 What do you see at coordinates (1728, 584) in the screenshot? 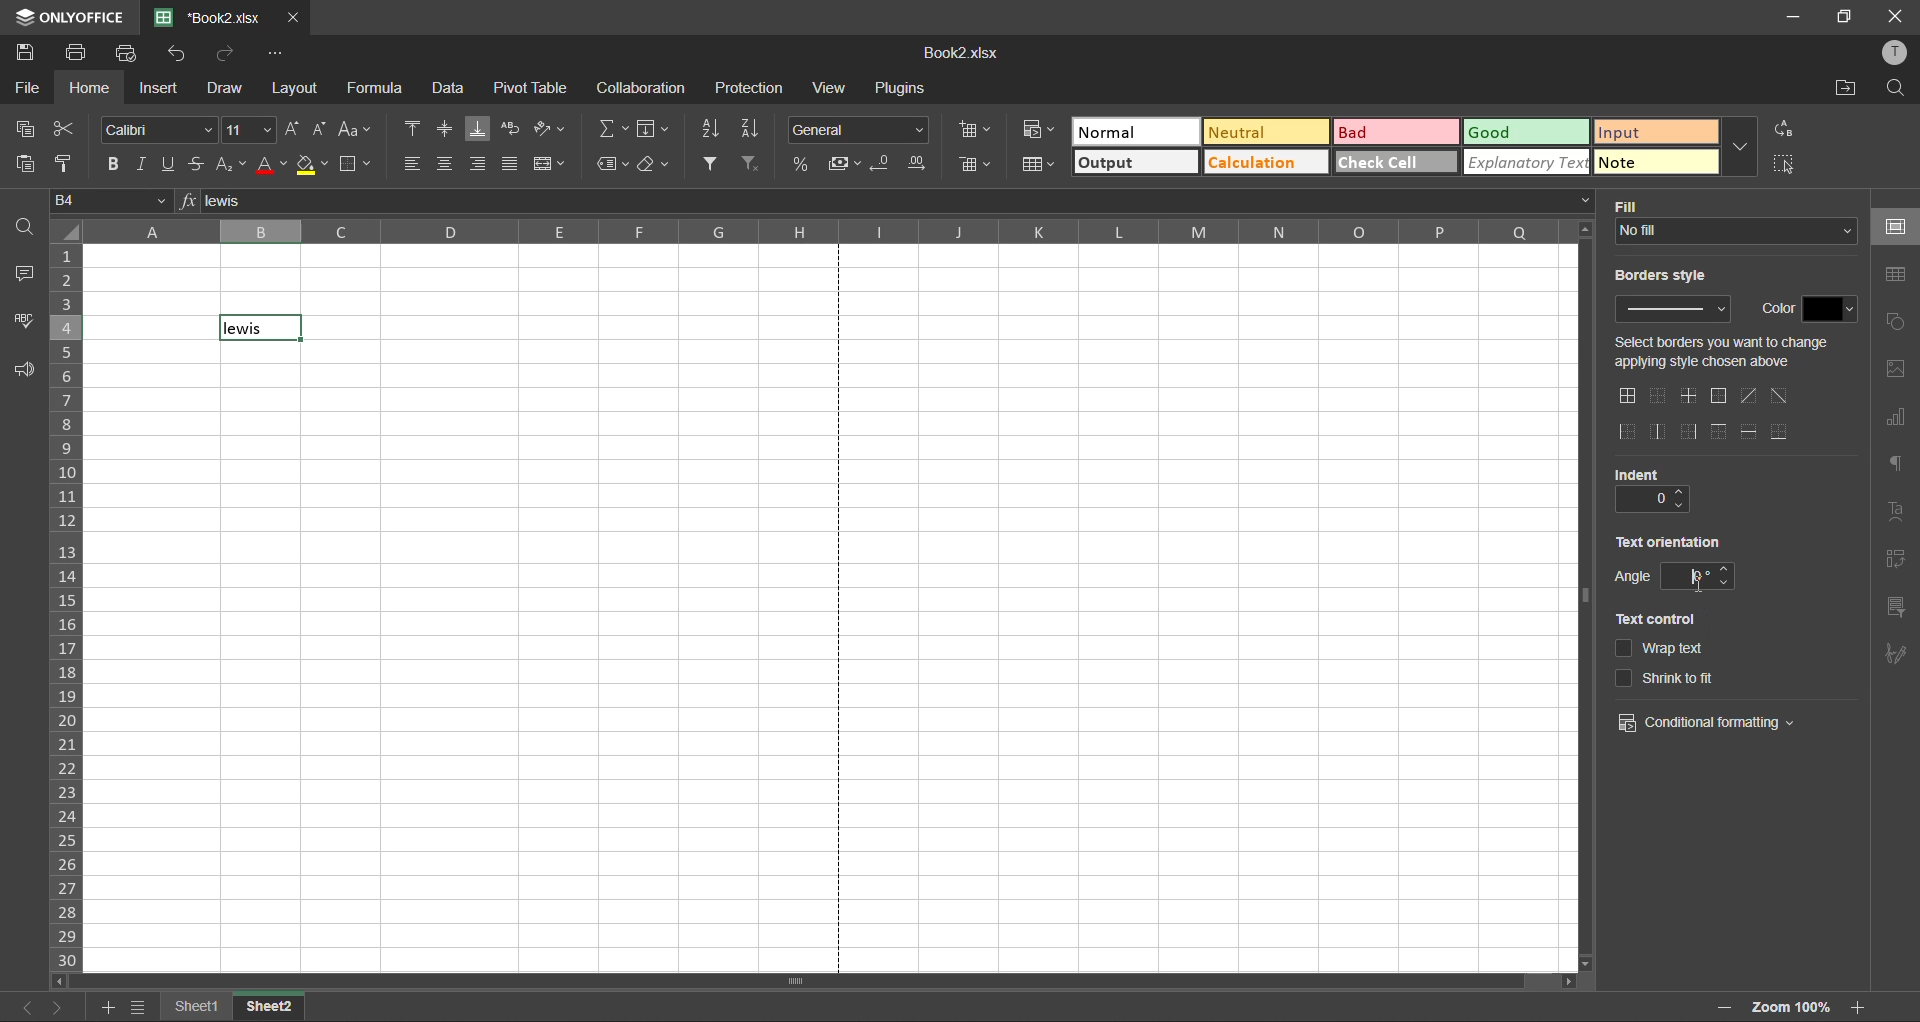
I see `decrease angle` at bounding box center [1728, 584].